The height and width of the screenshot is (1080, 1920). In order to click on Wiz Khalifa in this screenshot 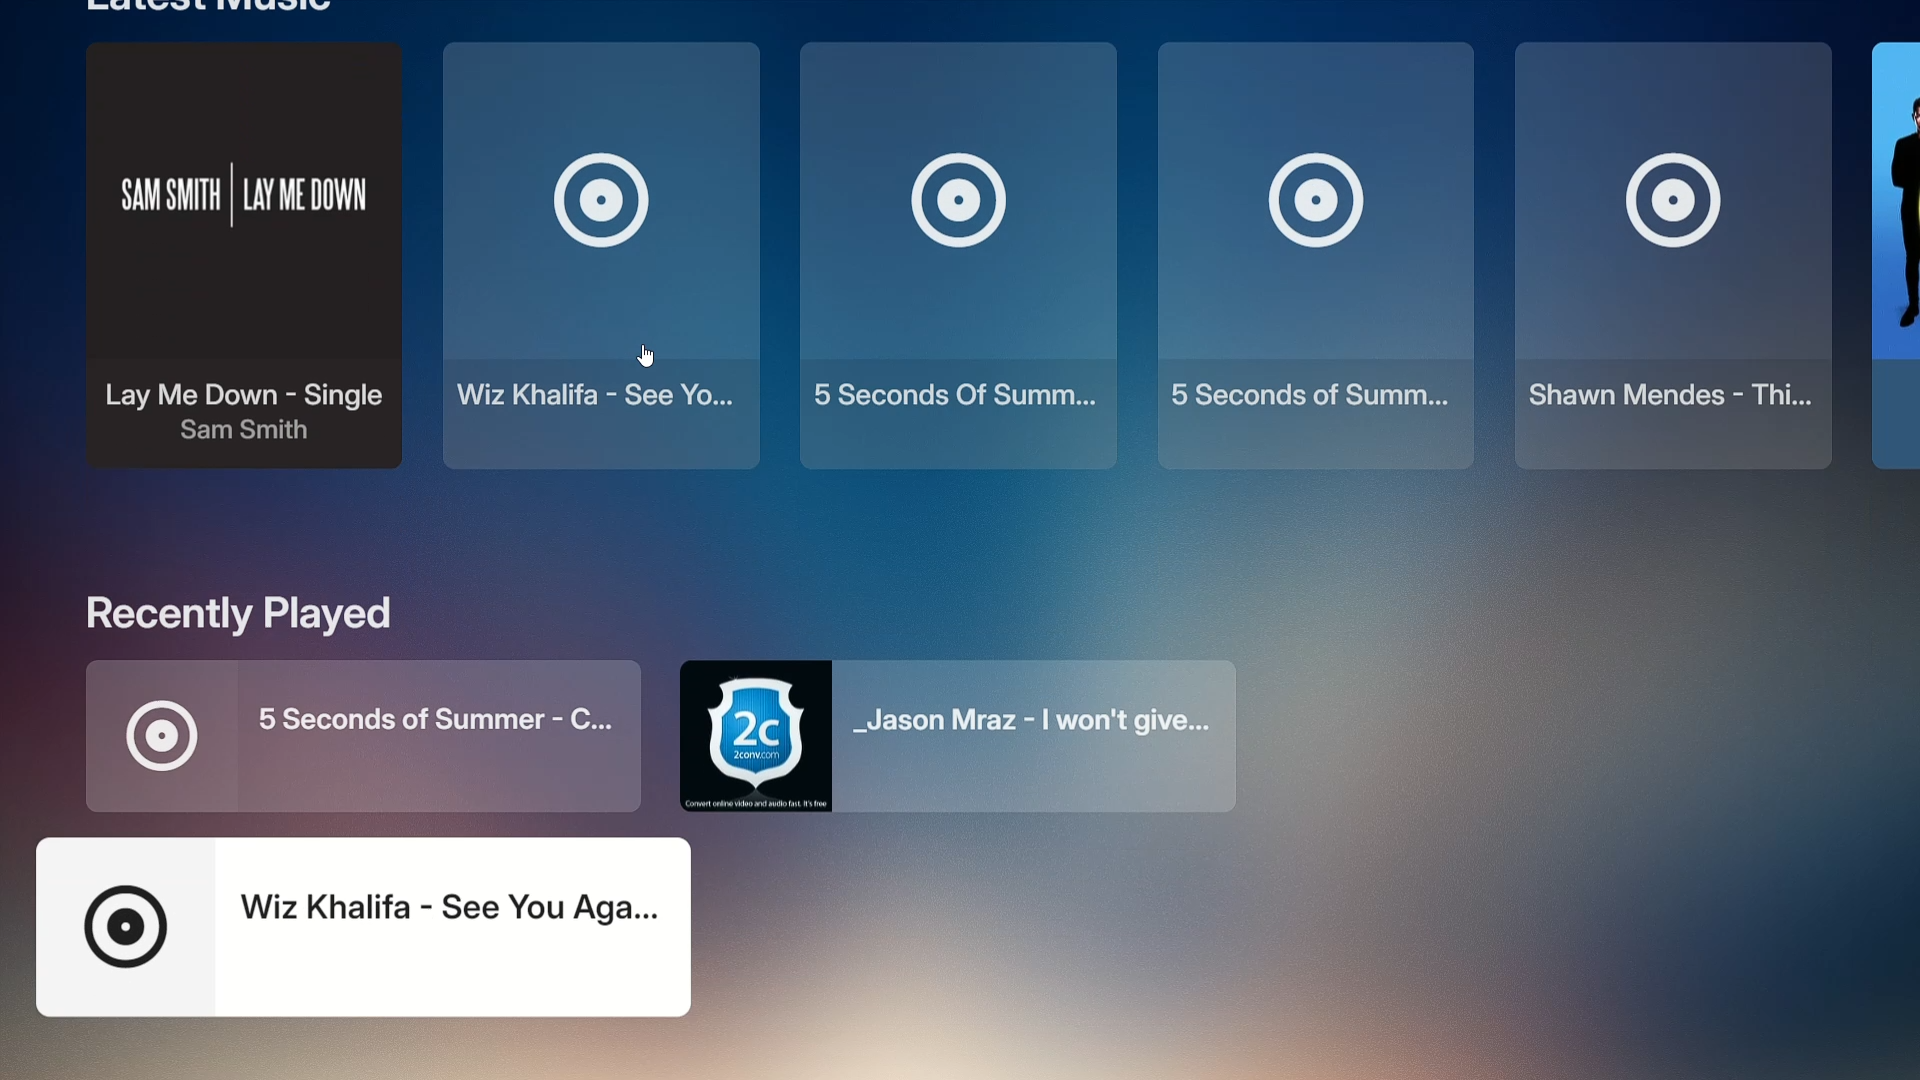, I will do `click(604, 266)`.